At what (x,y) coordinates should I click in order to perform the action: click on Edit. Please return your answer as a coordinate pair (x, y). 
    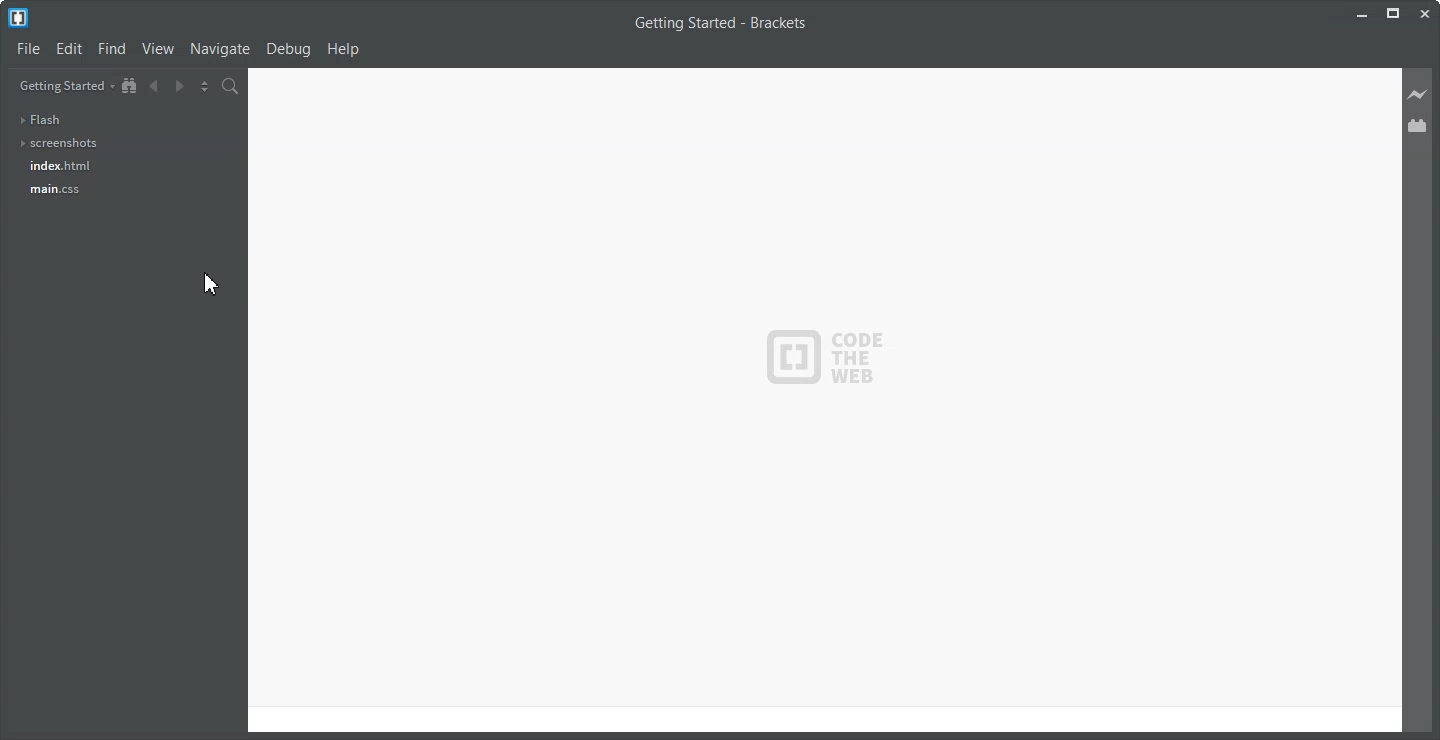
    Looking at the image, I should click on (70, 49).